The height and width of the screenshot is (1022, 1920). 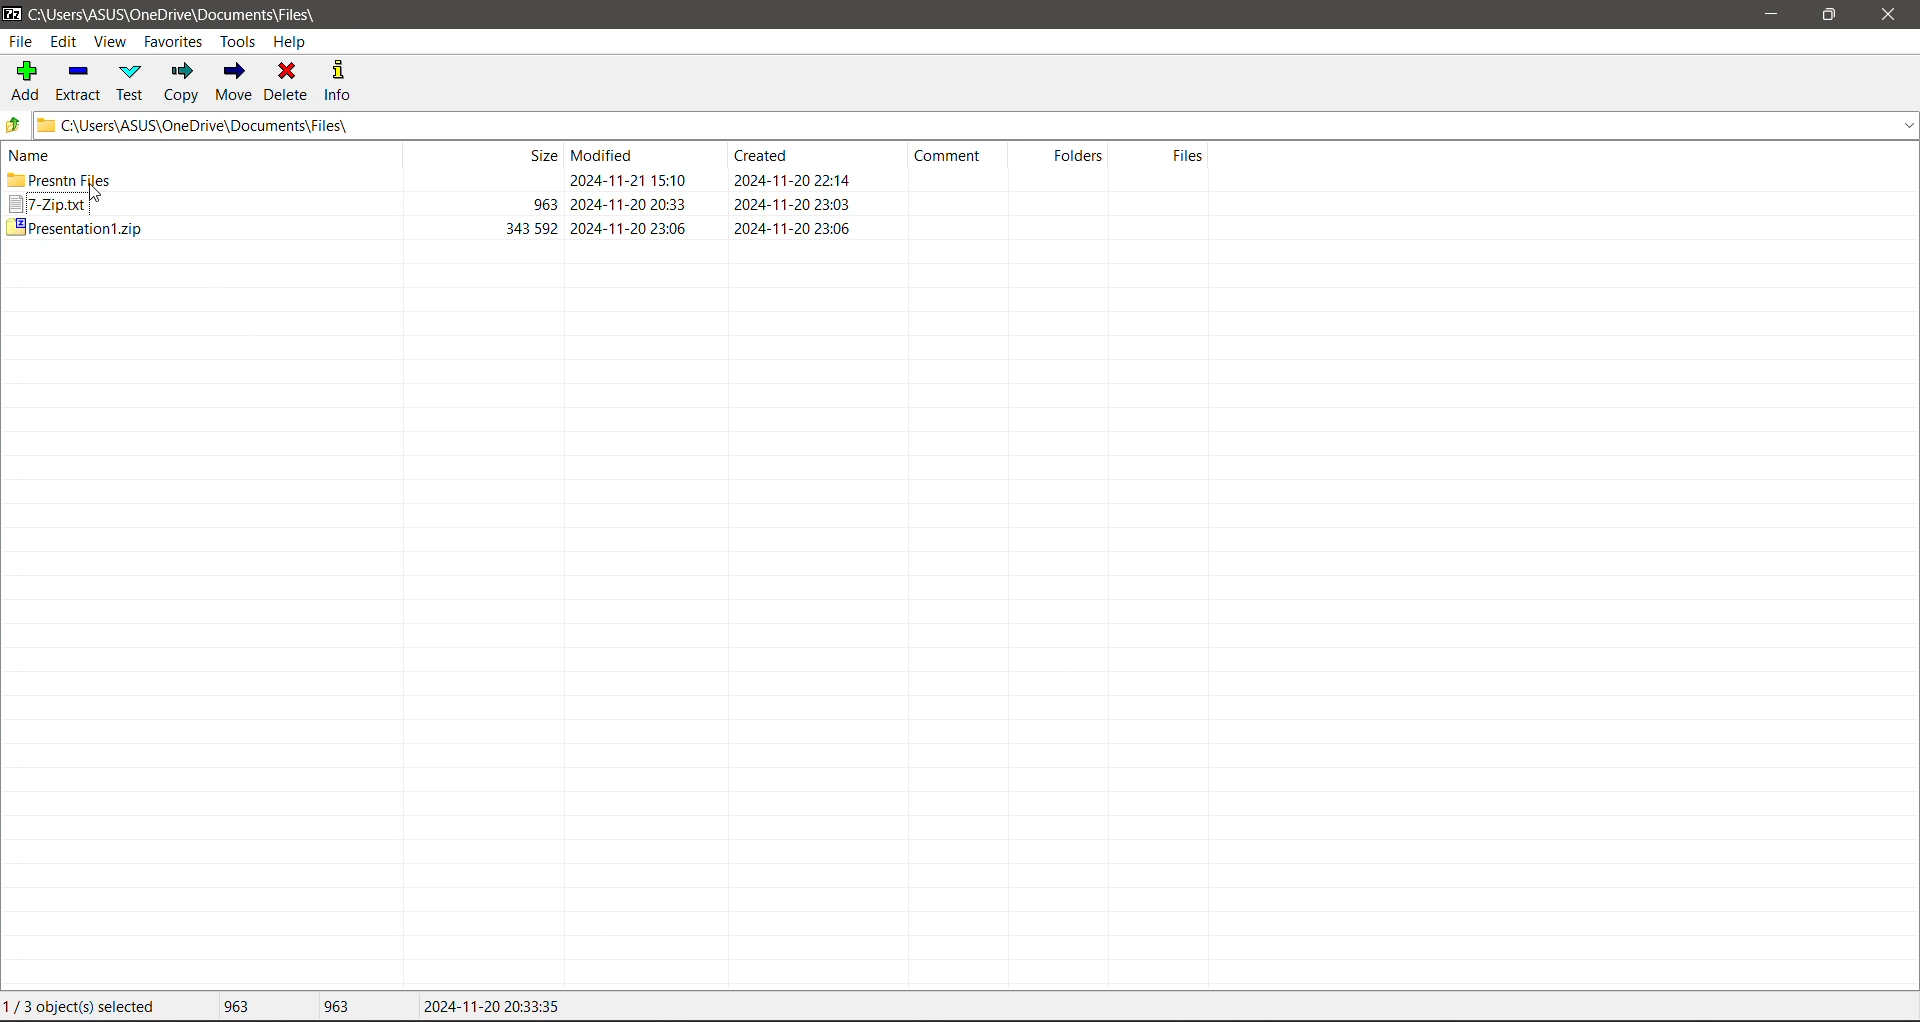 What do you see at coordinates (950, 154) in the screenshot?
I see `Comment` at bounding box center [950, 154].